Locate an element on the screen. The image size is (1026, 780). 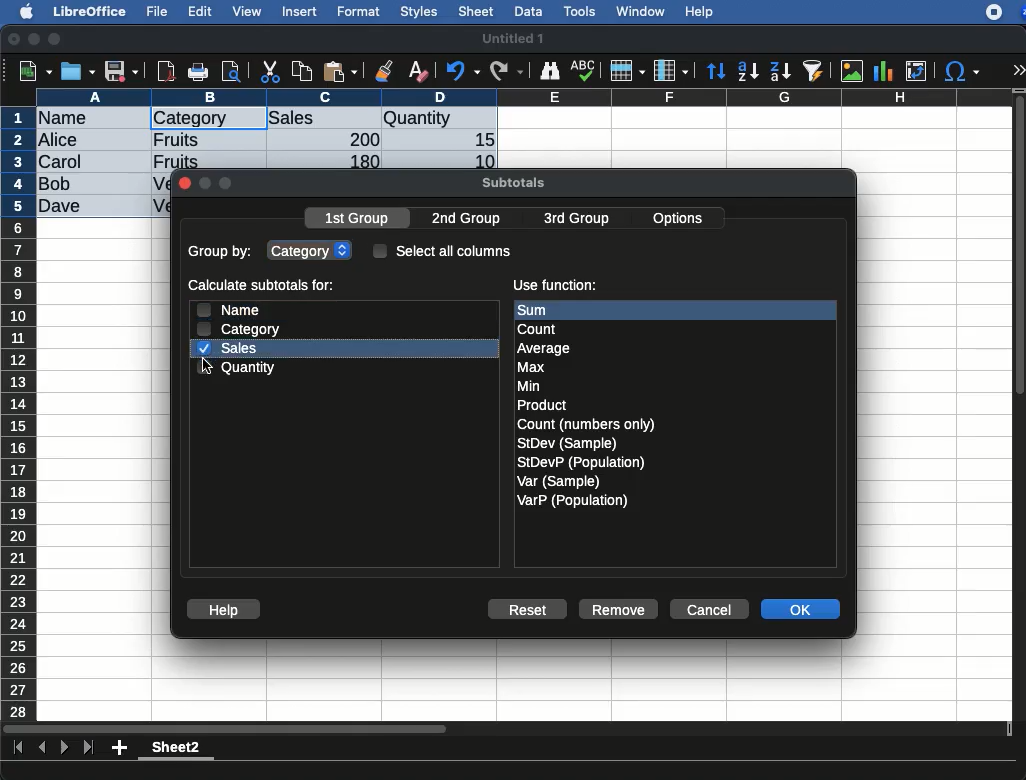
minimize is located at coordinates (35, 39).